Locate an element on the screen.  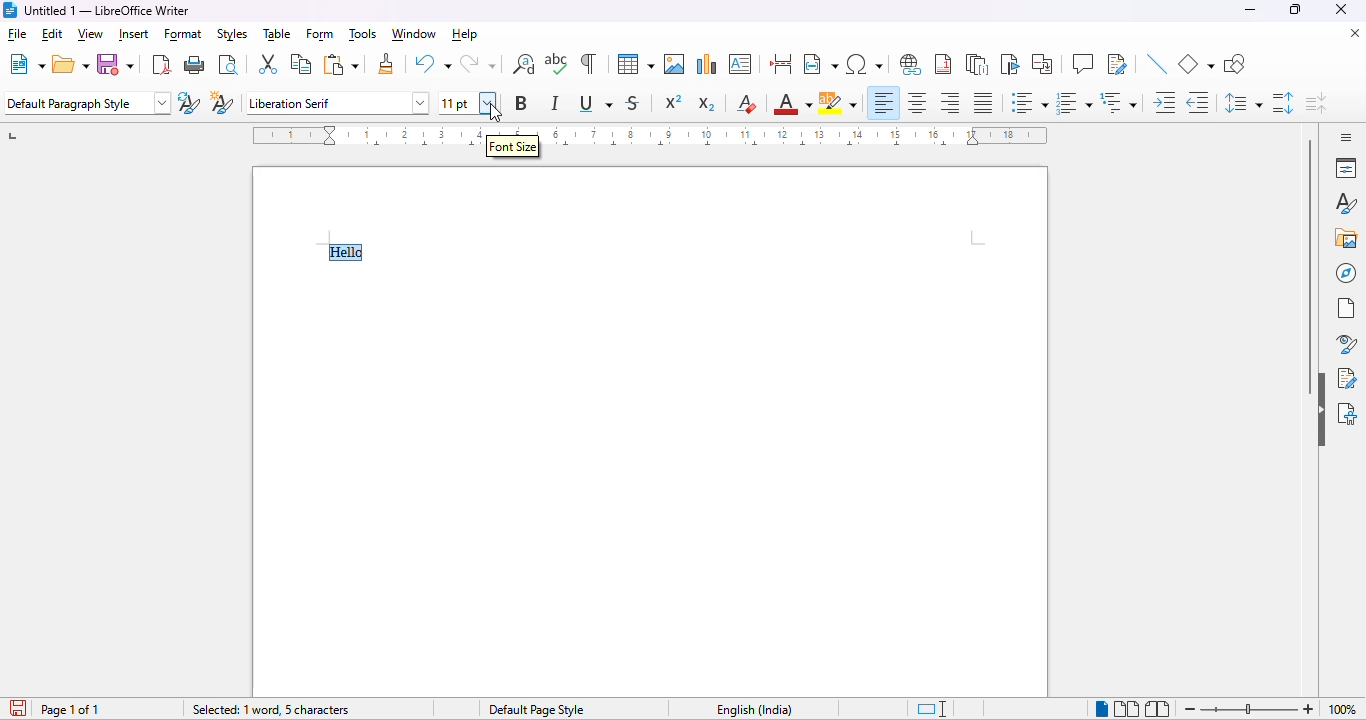
maximize is located at coordinates (1296, 10).